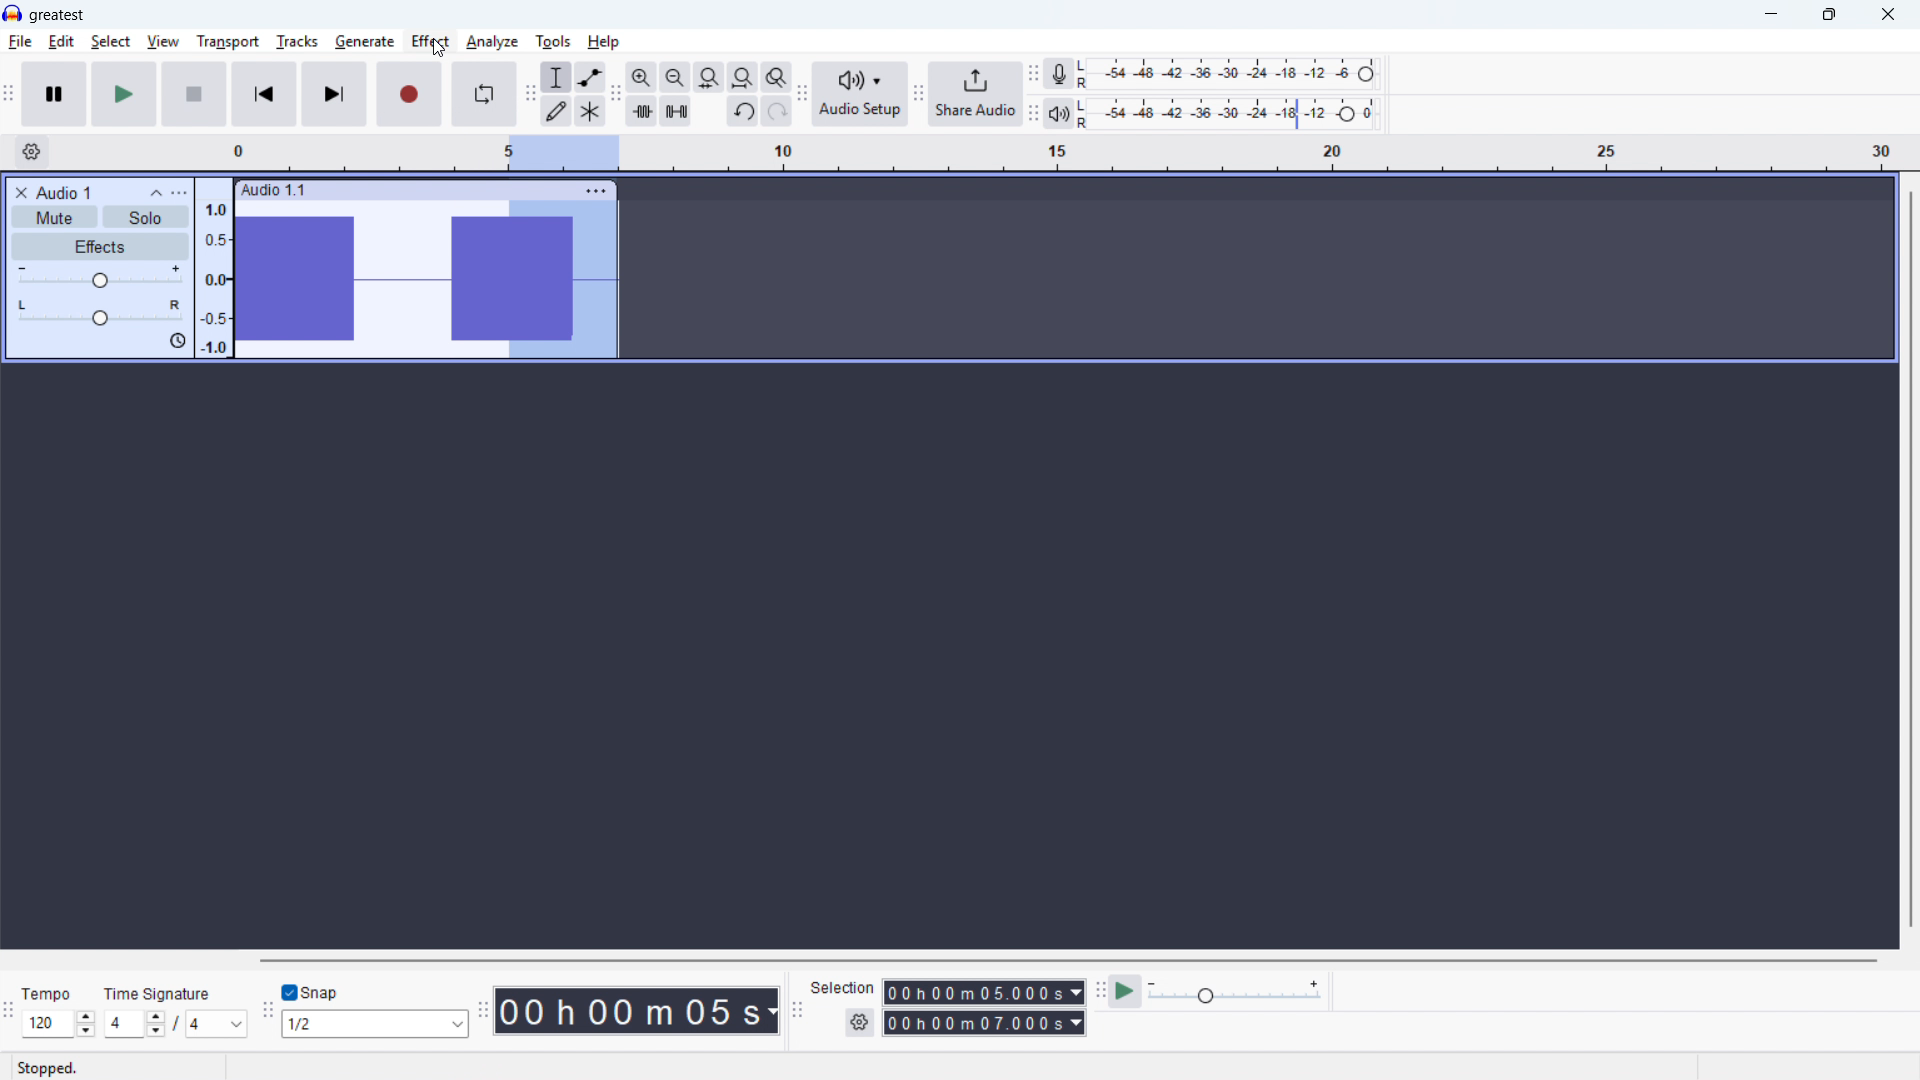  I want to click on analyse, so click(491, 43).